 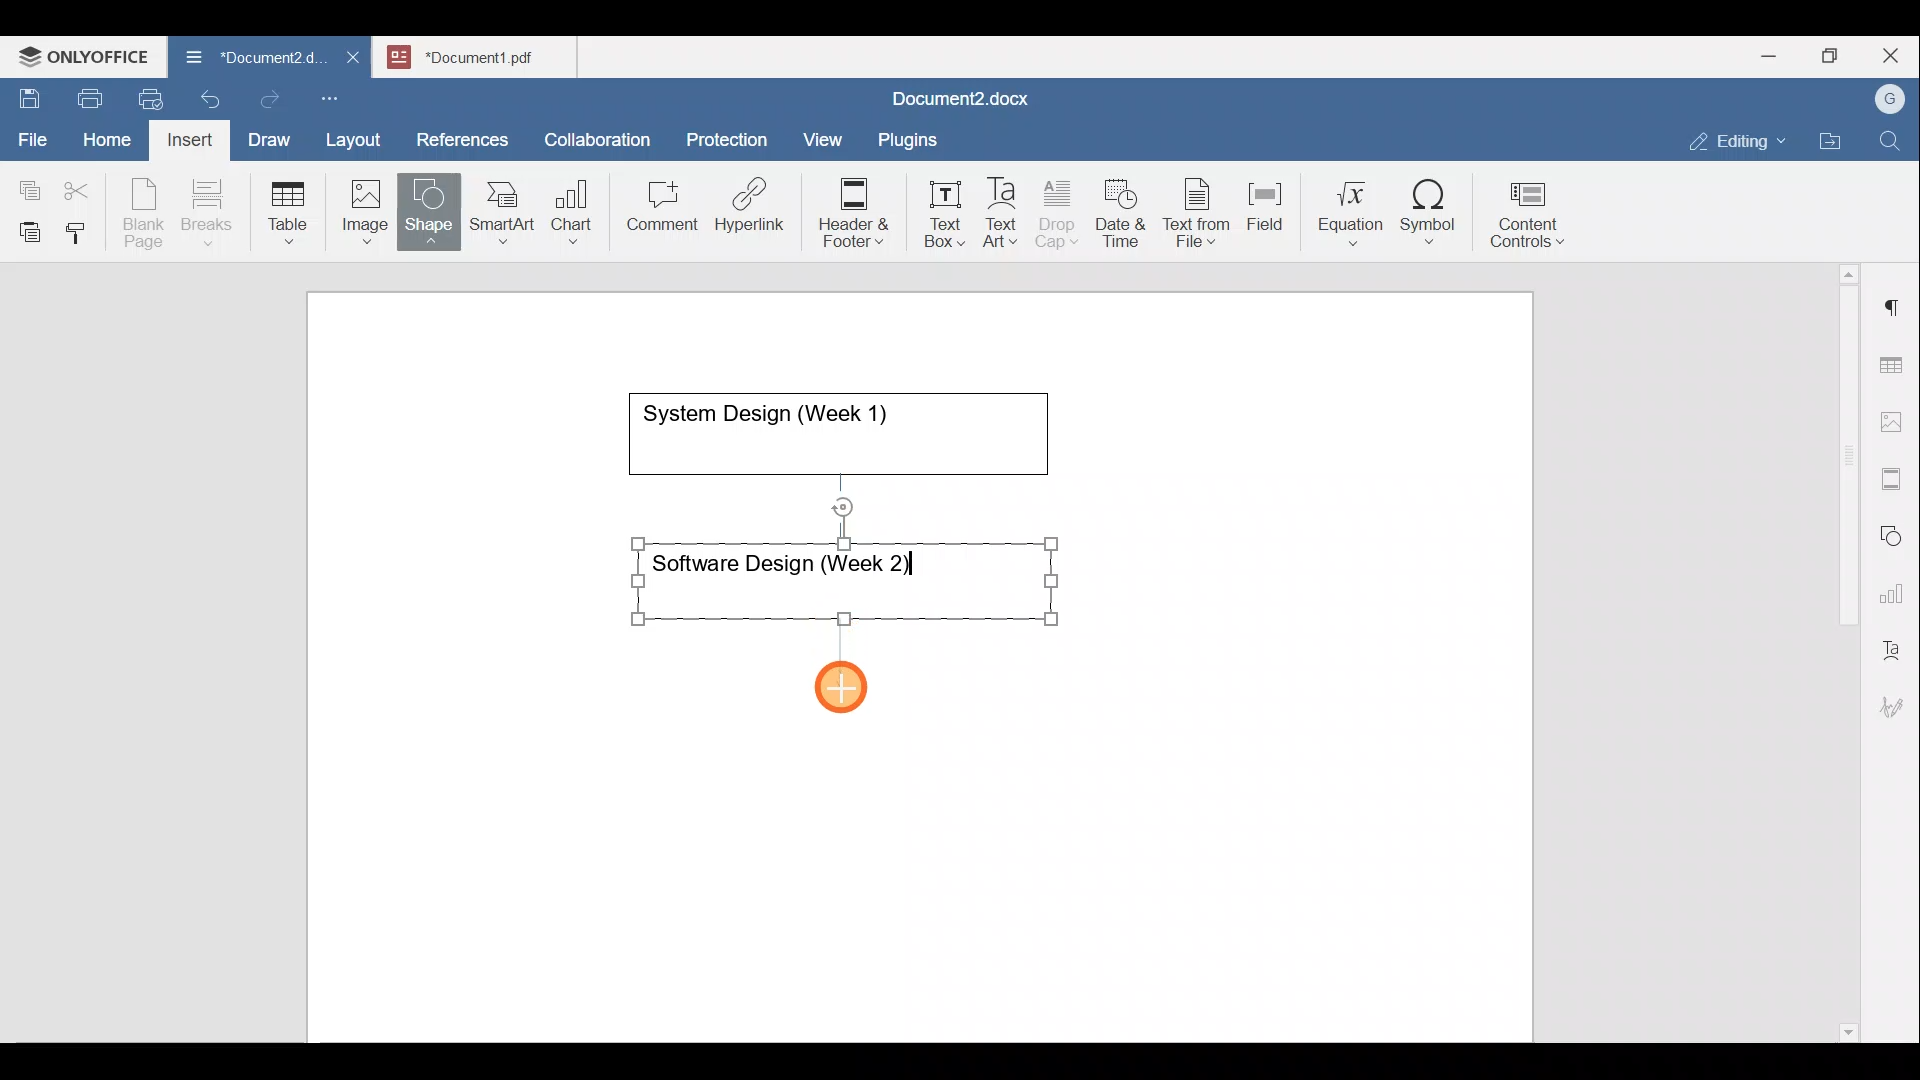 What do you see at coordinates (145, 96) in the screenshot?
I see `Quick print` at bounding box center [145, 96].